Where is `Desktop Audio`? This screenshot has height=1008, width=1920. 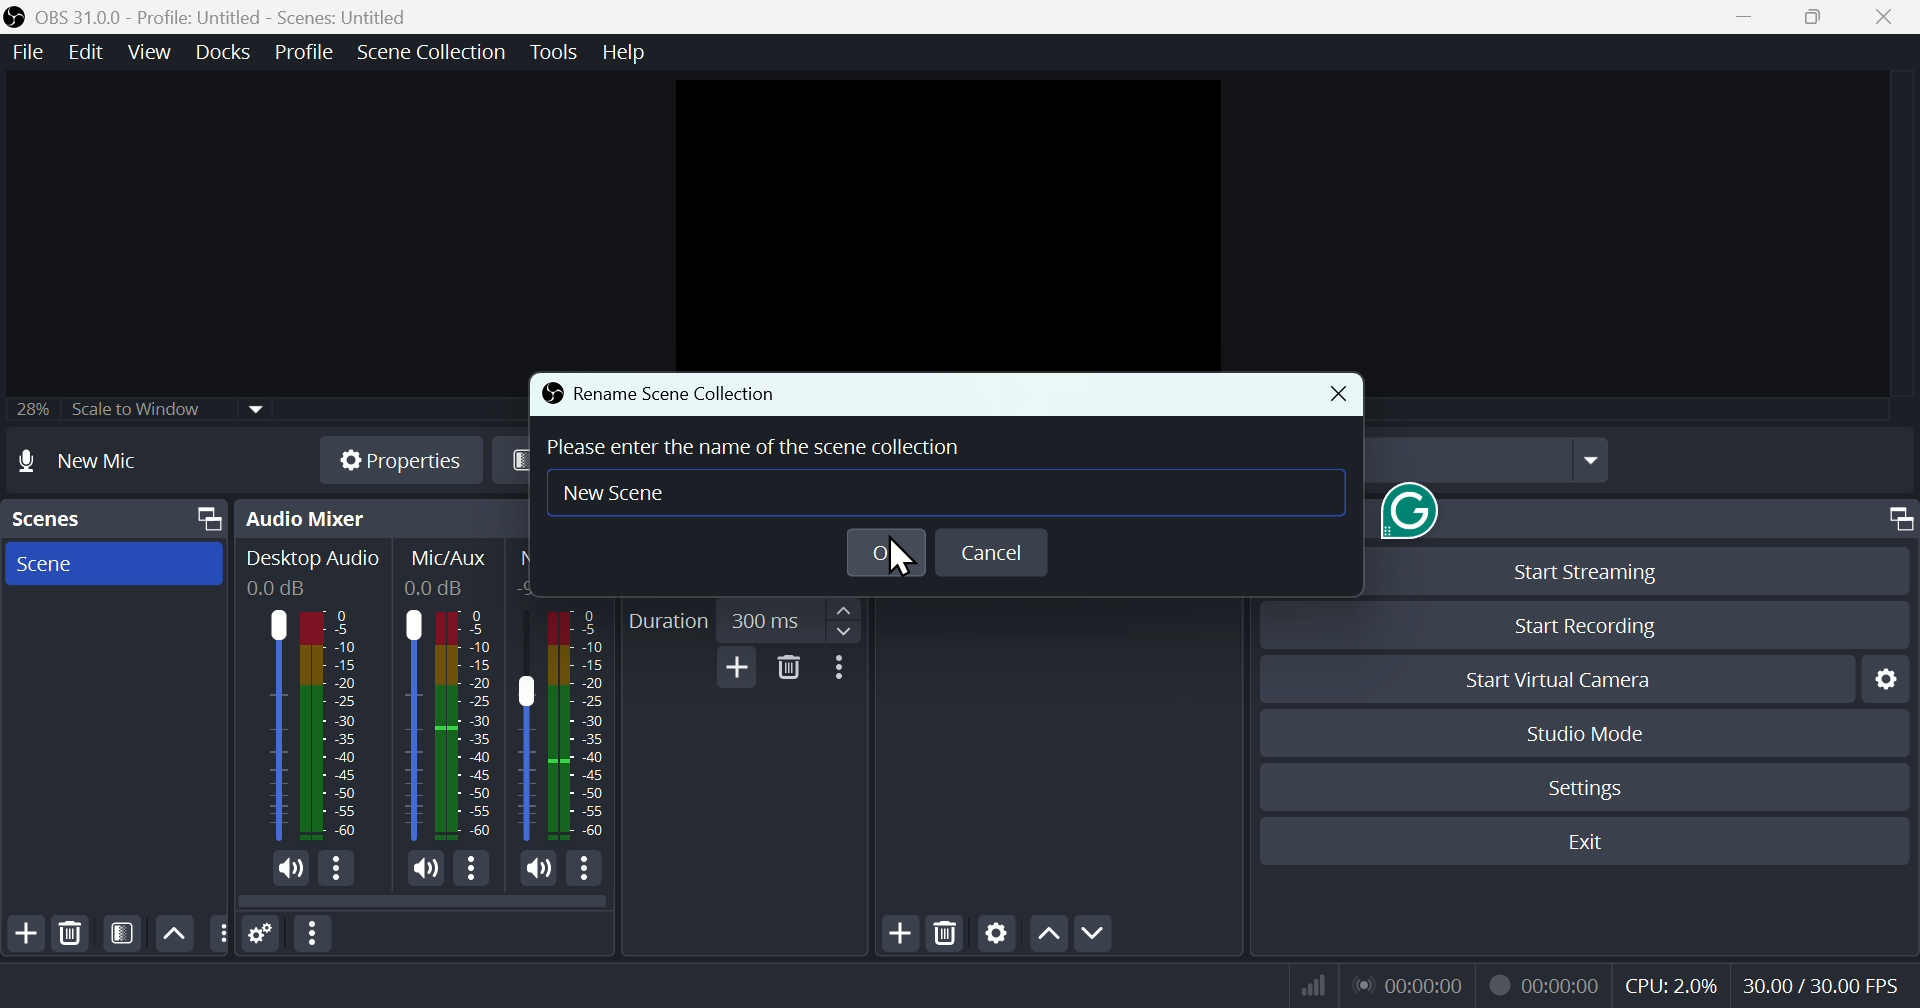 Desktop Audio is located at coordinates (276, 724).